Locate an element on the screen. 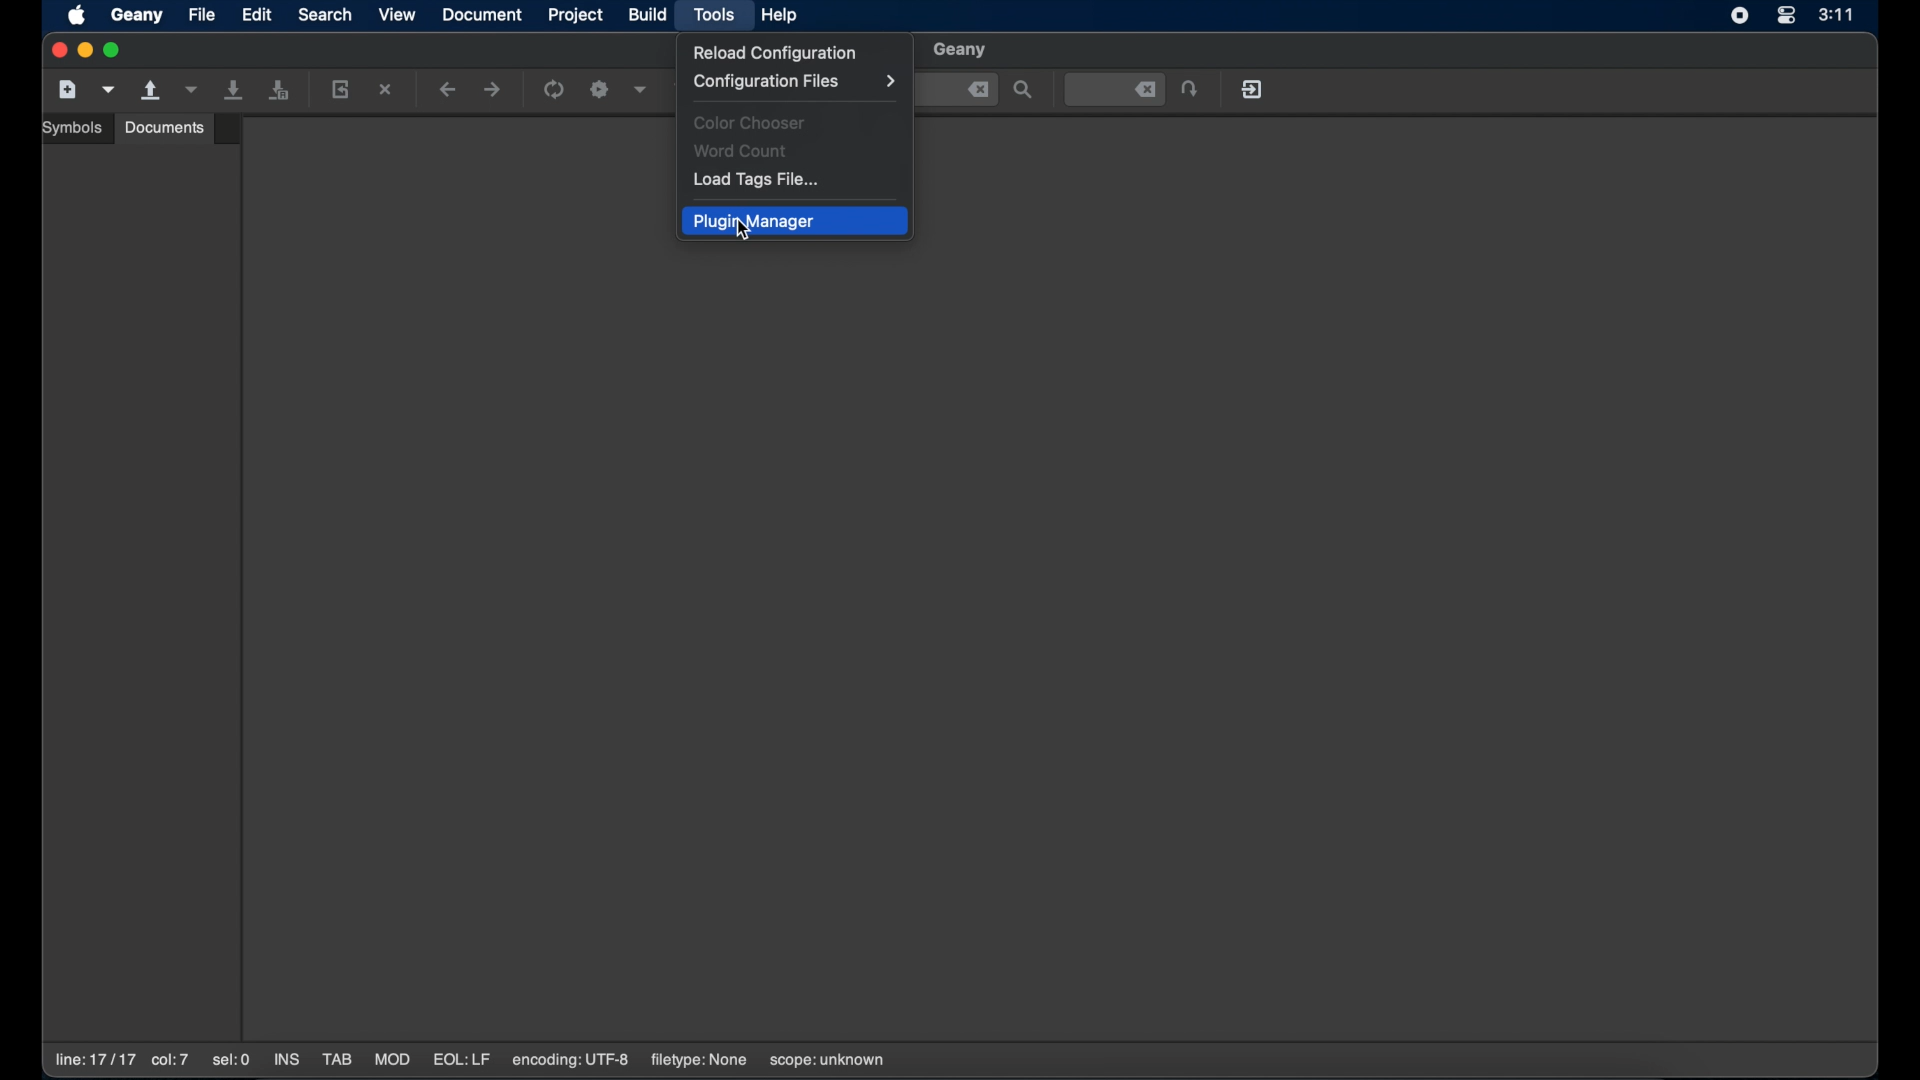 The width and height of the screenshot is (1920, 1080). save all open files is located at coordinates (279, 91).